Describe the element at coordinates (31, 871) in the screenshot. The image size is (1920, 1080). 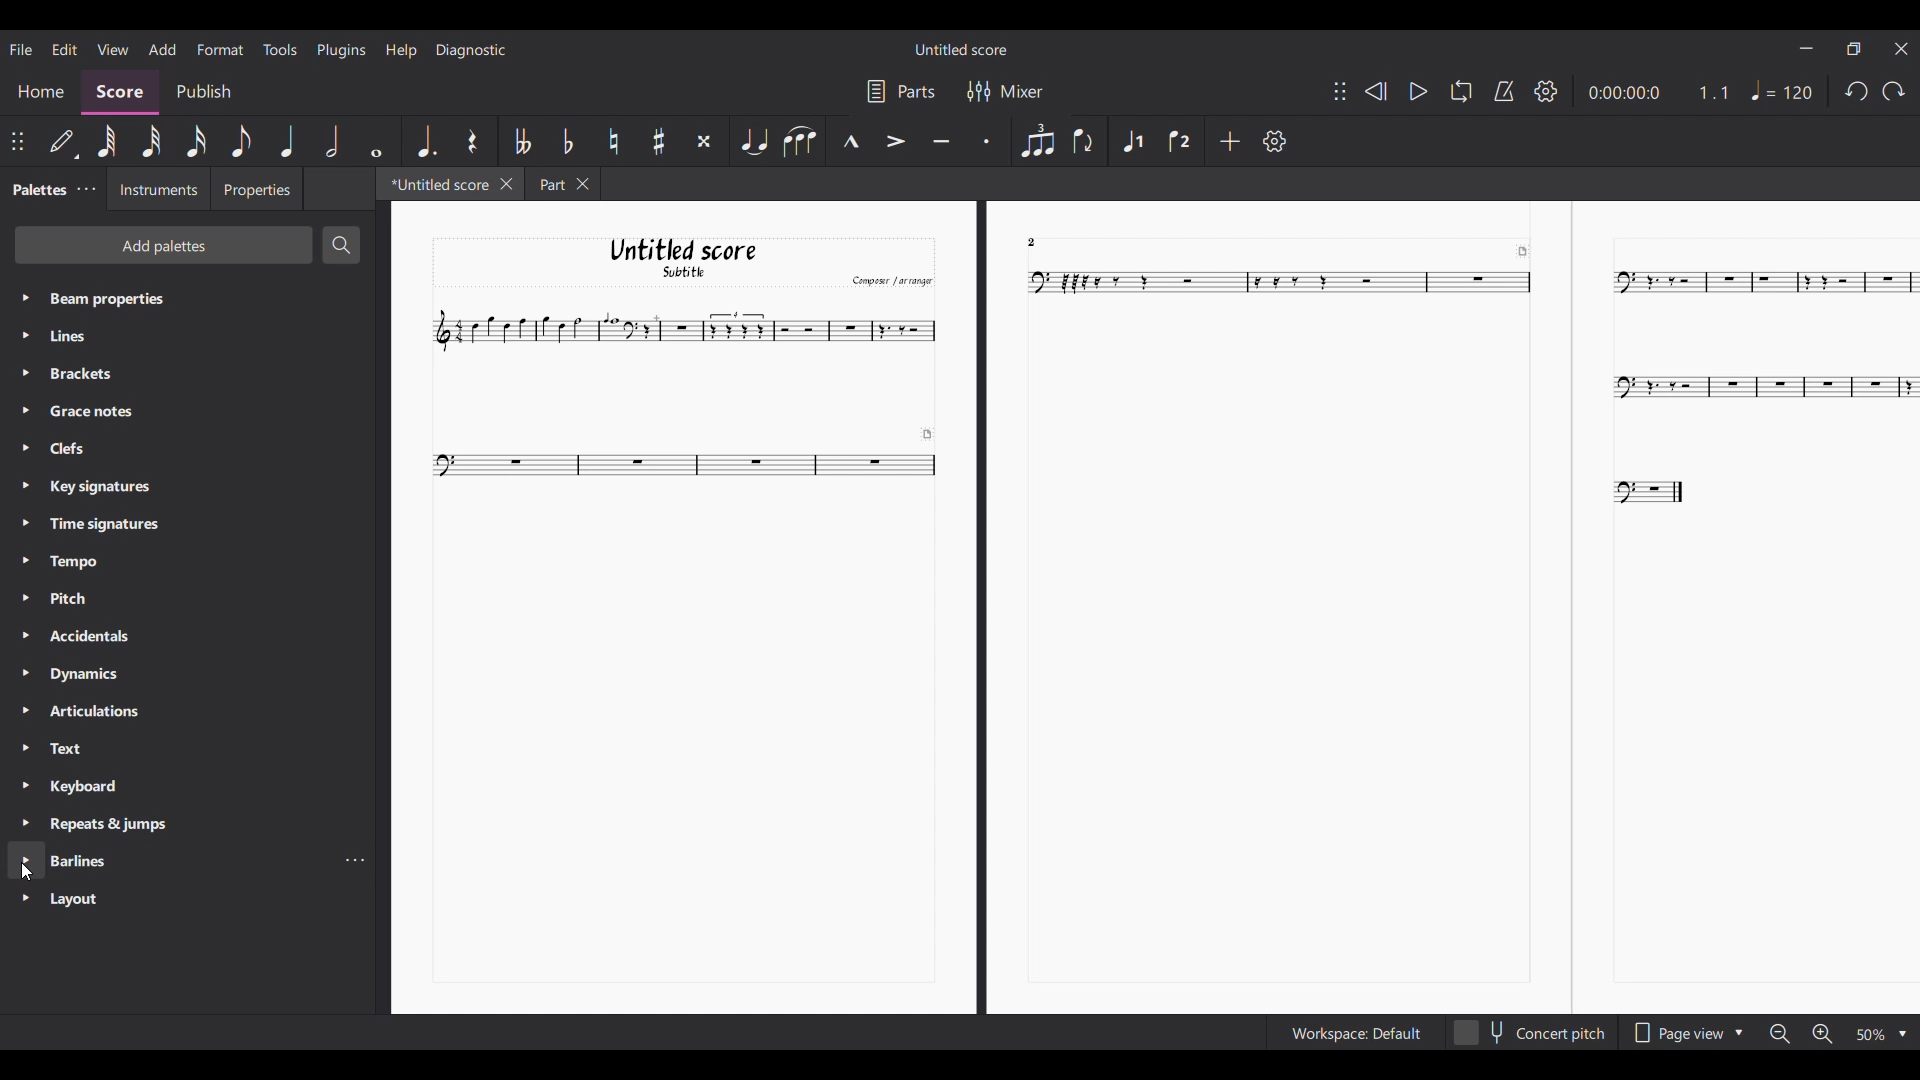
I see `cursor` at that location.